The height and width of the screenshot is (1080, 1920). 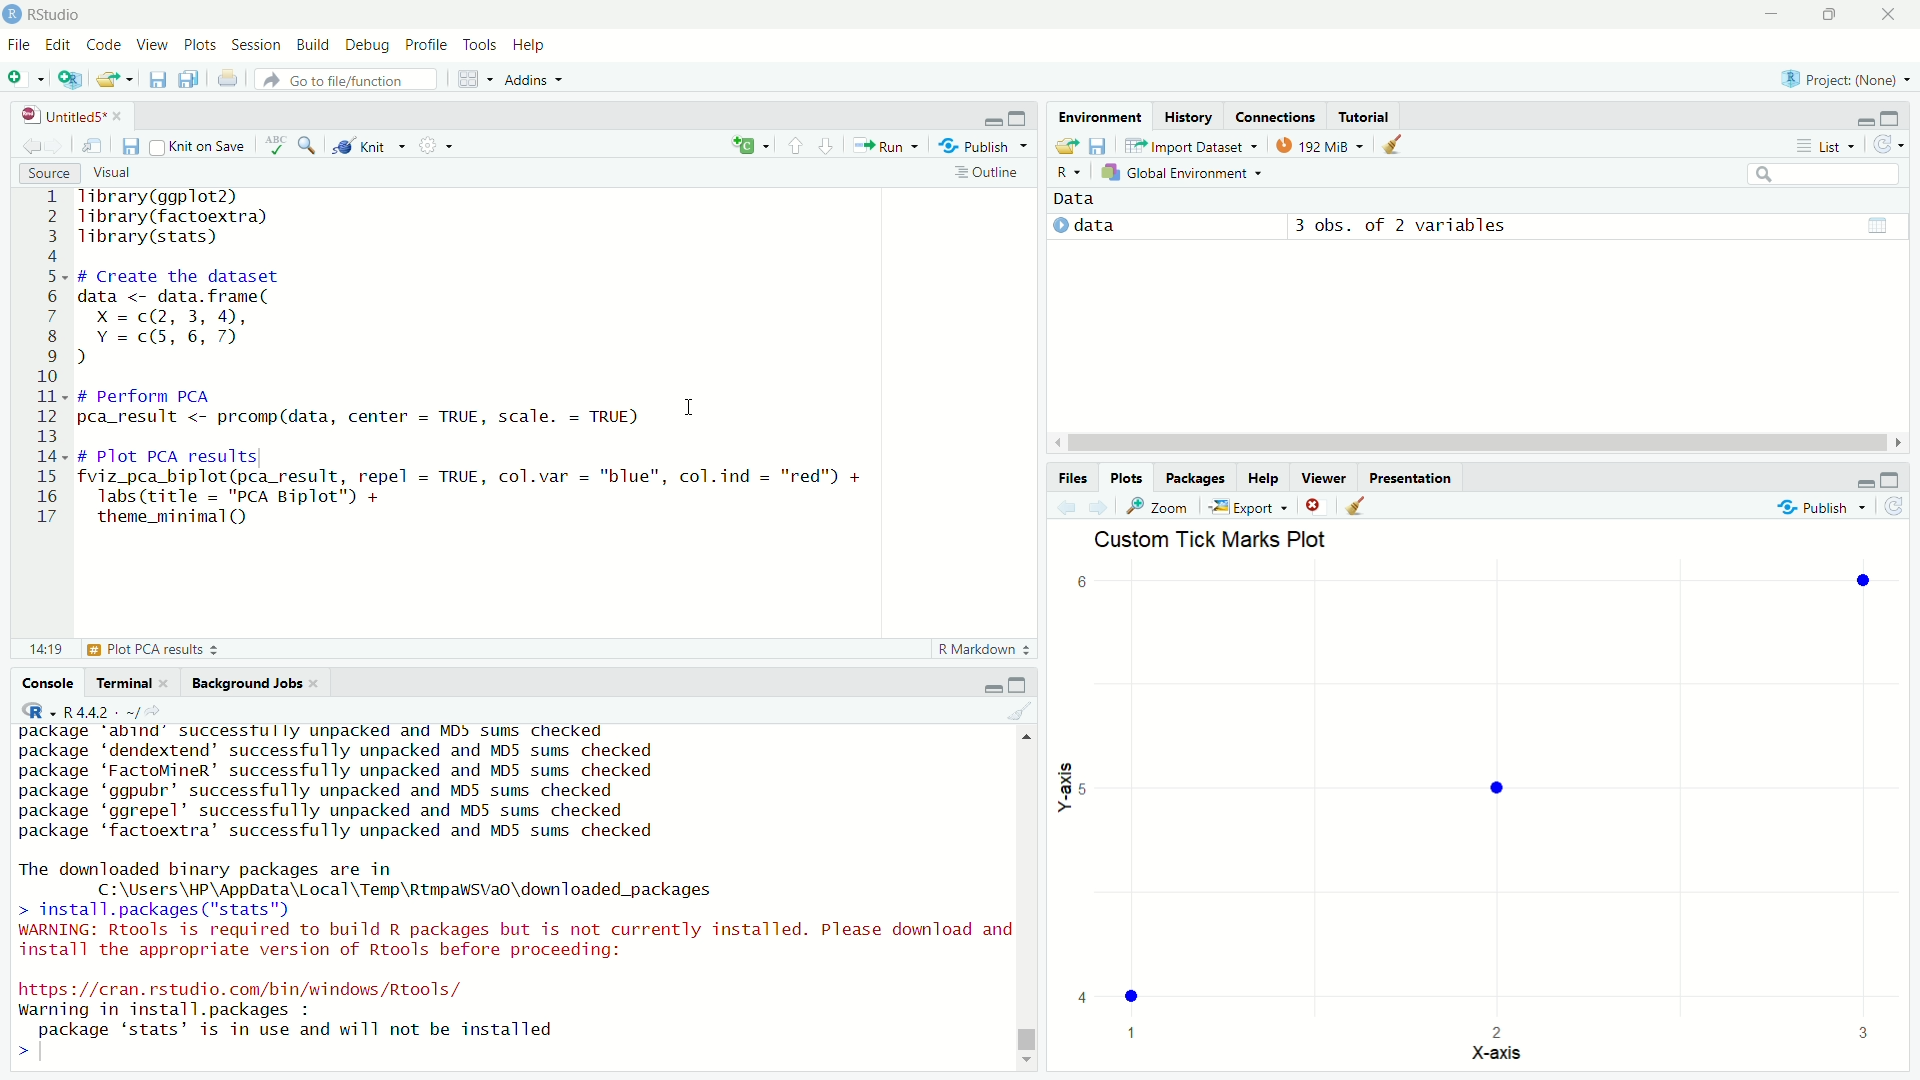 I want to click on Files, so click(x=1073, y=478).